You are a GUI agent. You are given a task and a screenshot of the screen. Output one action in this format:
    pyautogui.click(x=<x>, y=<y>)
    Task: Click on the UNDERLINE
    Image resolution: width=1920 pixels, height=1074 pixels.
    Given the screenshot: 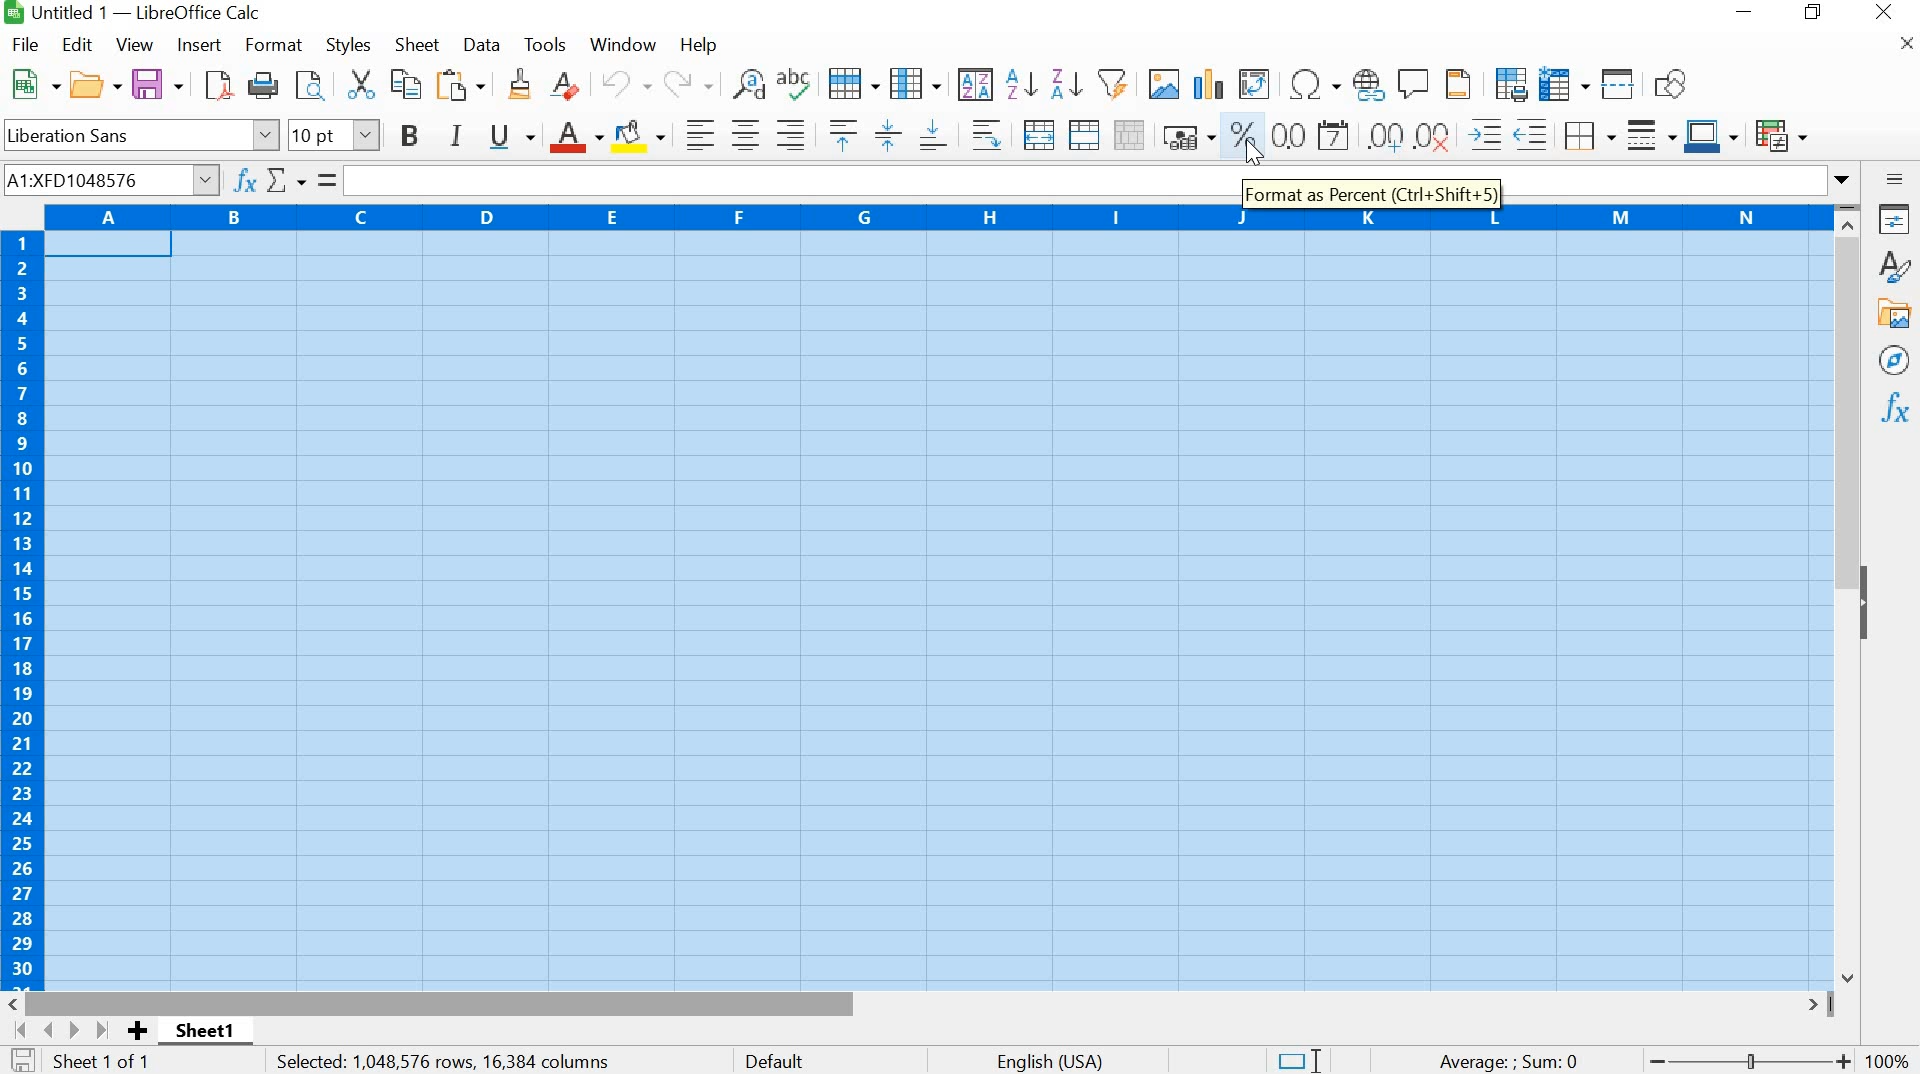 What is the action you would take?
    pyautogui.click(x=511, y=136)
    